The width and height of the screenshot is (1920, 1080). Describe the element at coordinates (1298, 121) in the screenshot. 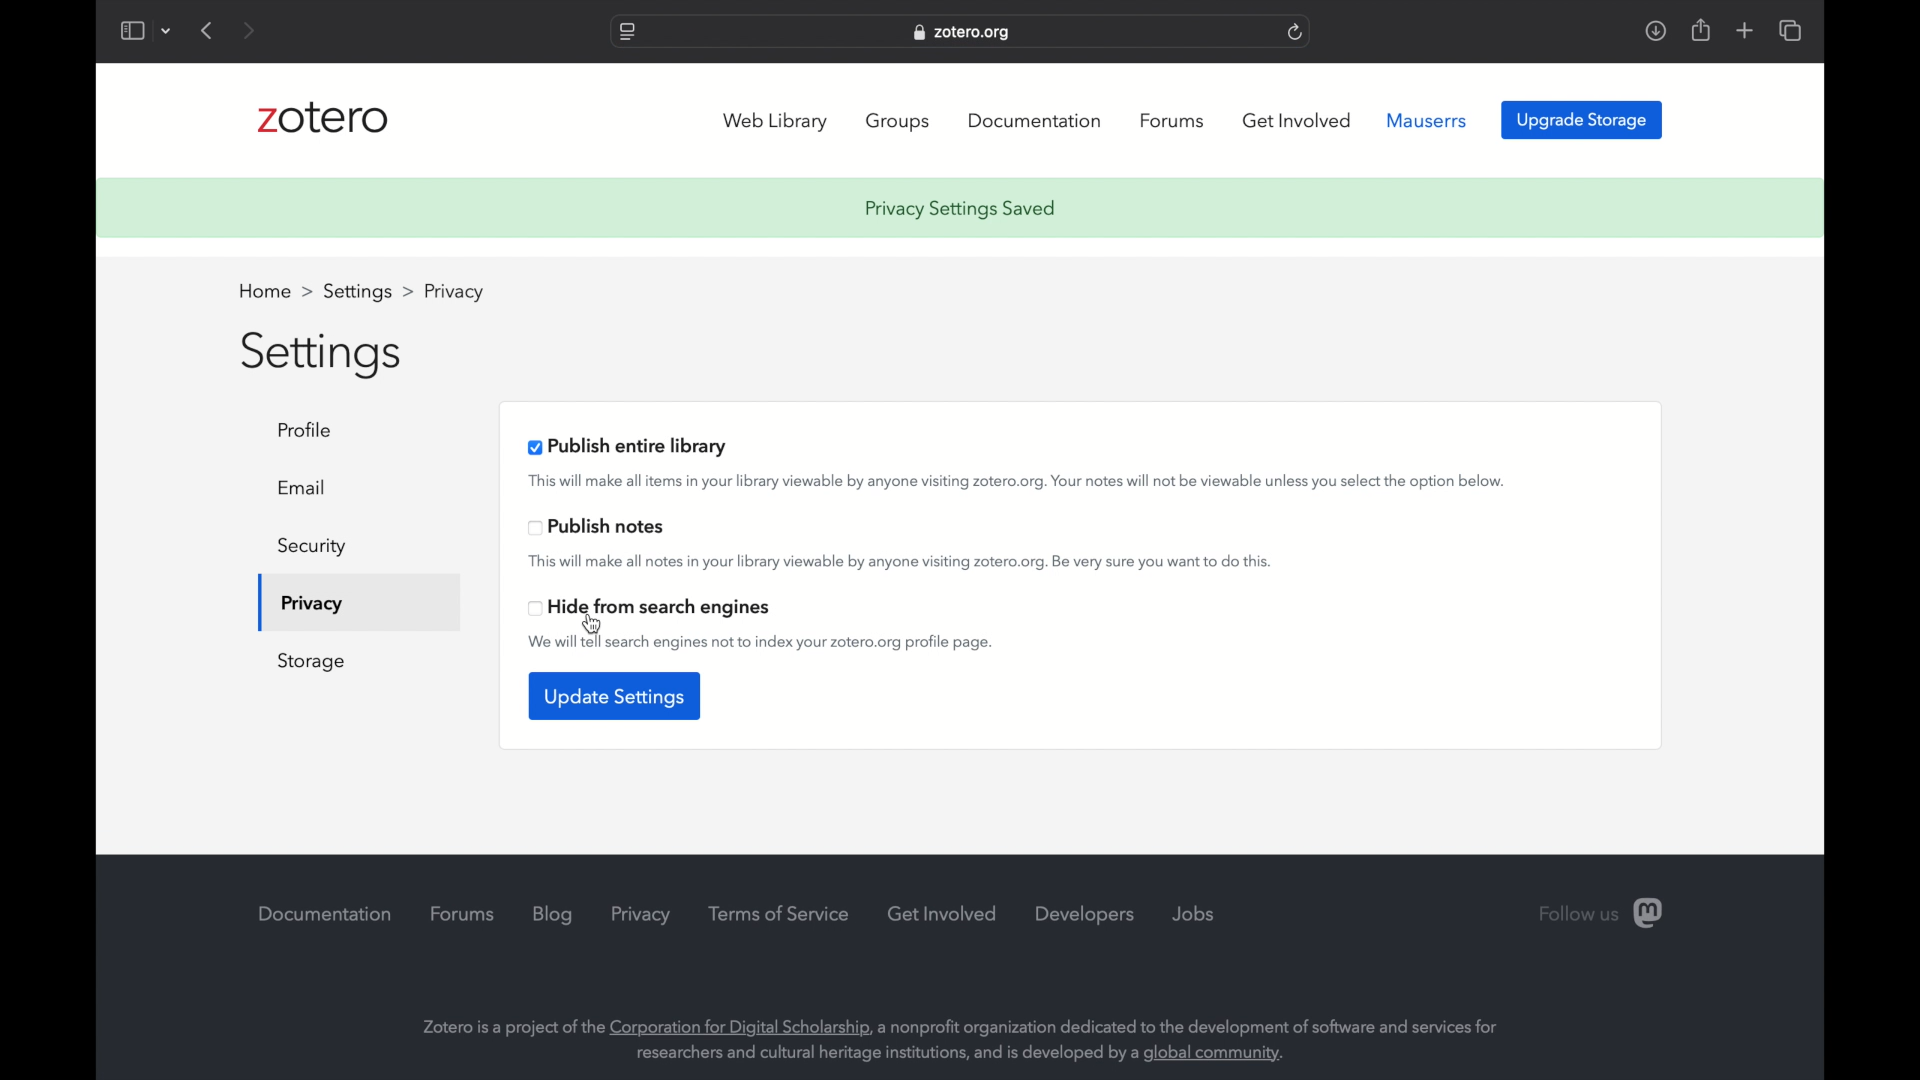

I see `get involved` at that location.